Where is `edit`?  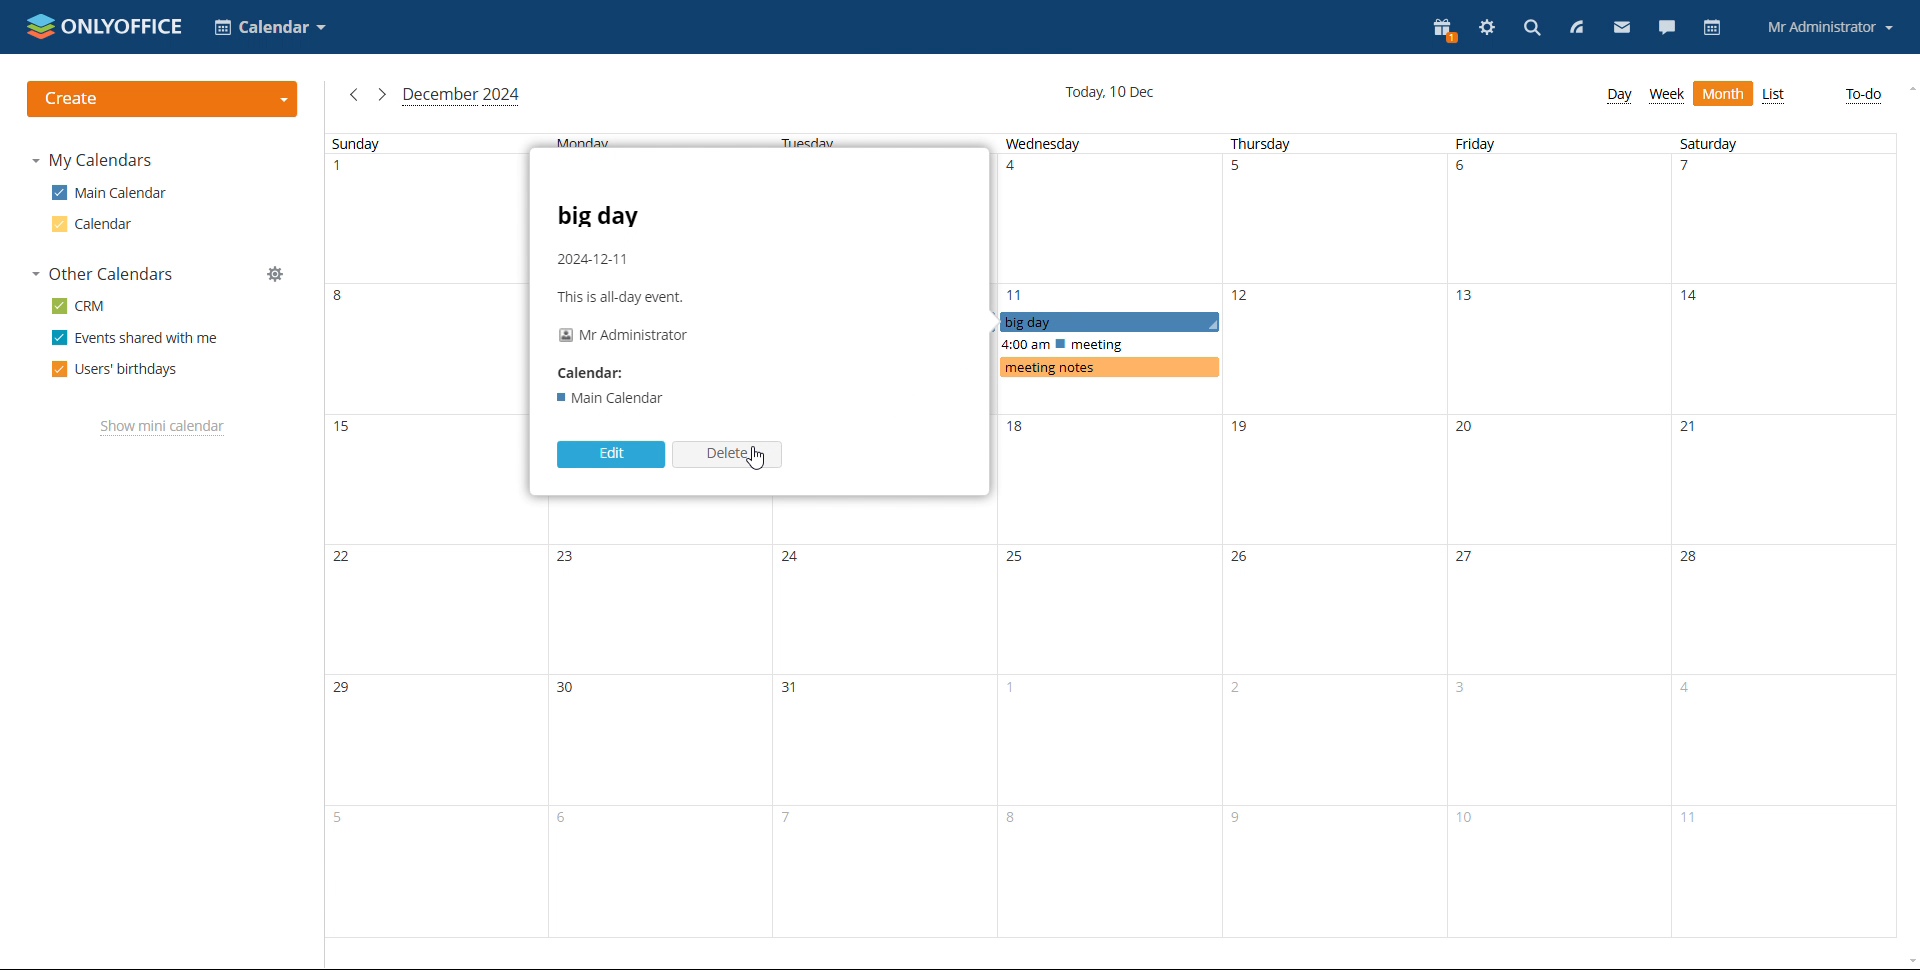
edit is located at coordinates (611, 456).